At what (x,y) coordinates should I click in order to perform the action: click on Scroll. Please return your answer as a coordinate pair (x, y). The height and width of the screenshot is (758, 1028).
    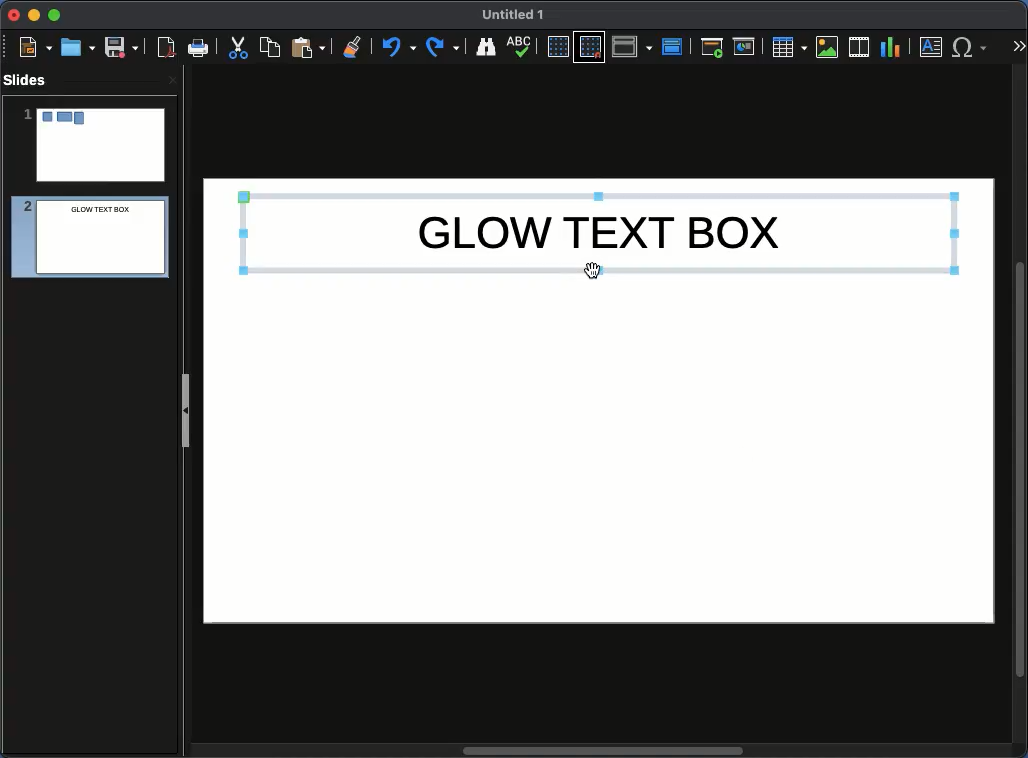
    Looking at the image, I should click on (1022, 413).